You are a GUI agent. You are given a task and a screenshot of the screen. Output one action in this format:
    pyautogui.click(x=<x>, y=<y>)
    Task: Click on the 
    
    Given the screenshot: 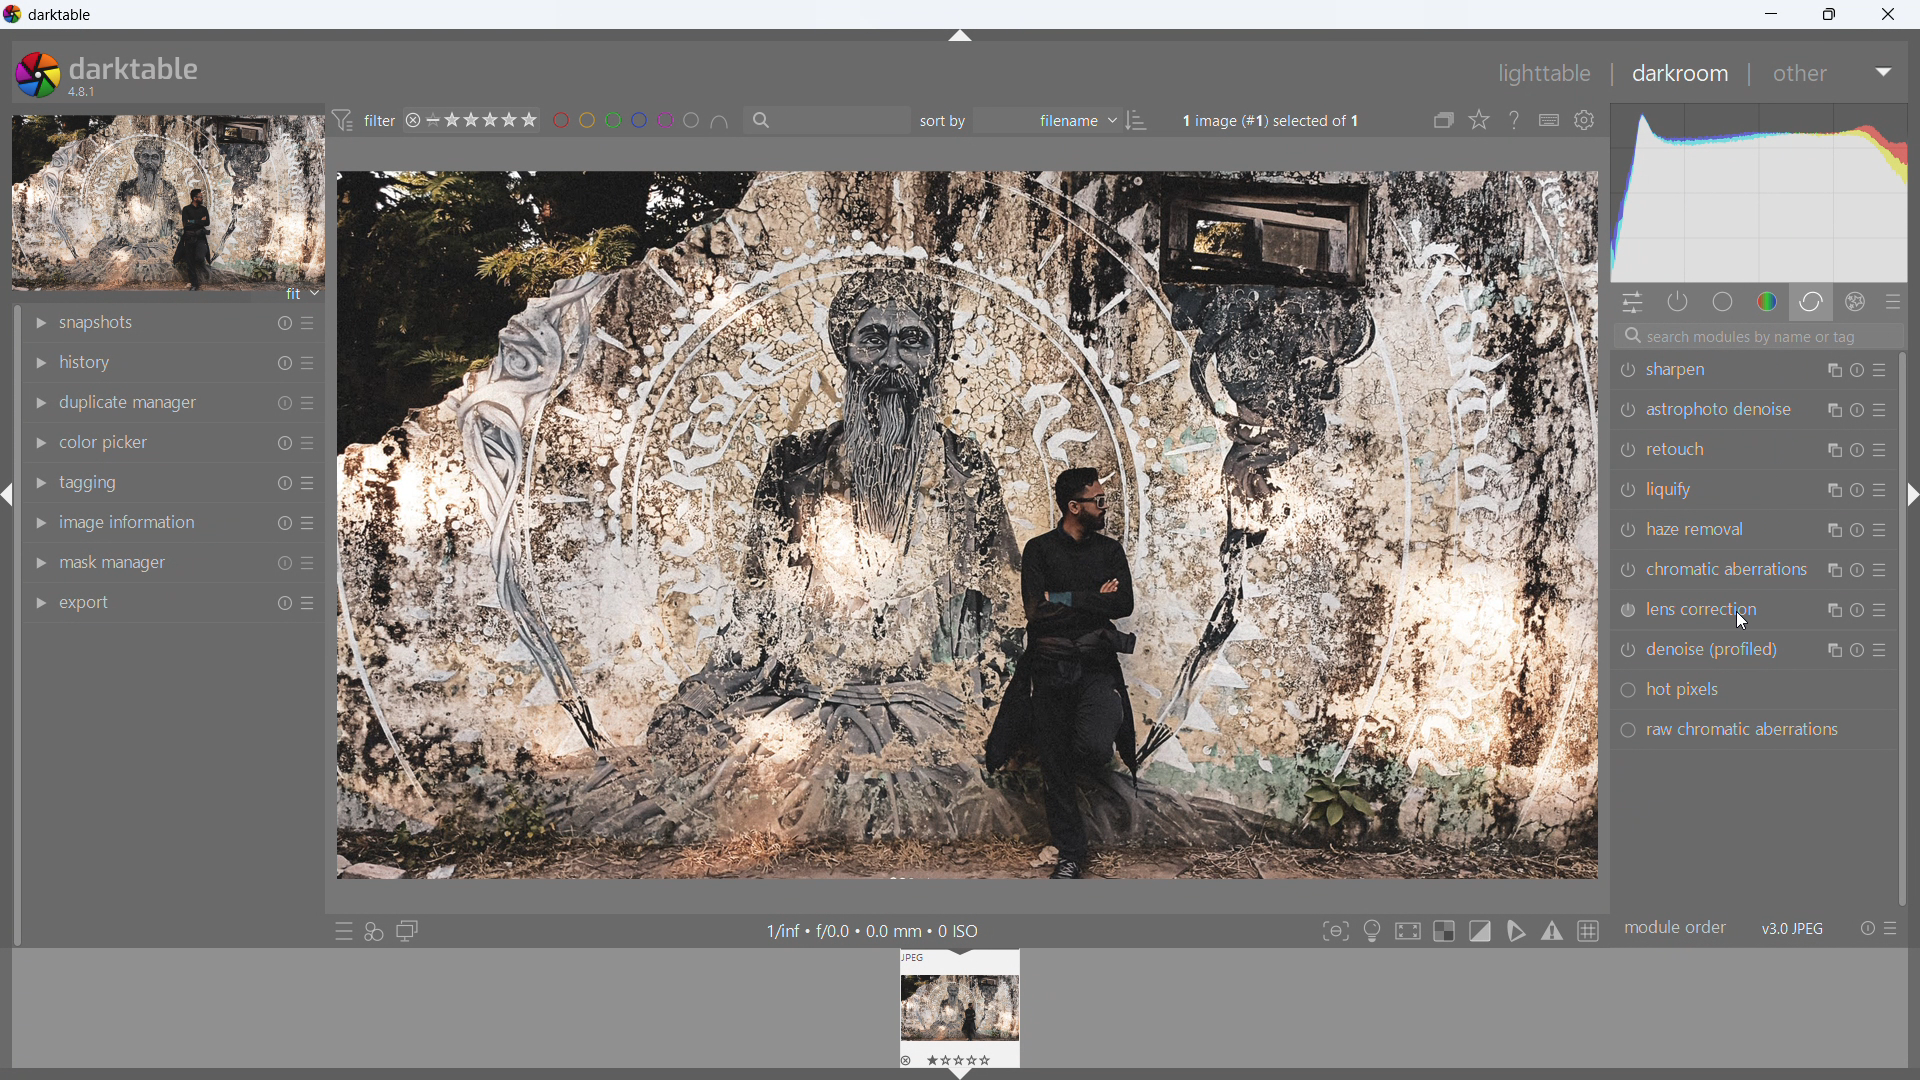 What is the action you would take?
    pyautogui.click(x=1834, y=633)
    